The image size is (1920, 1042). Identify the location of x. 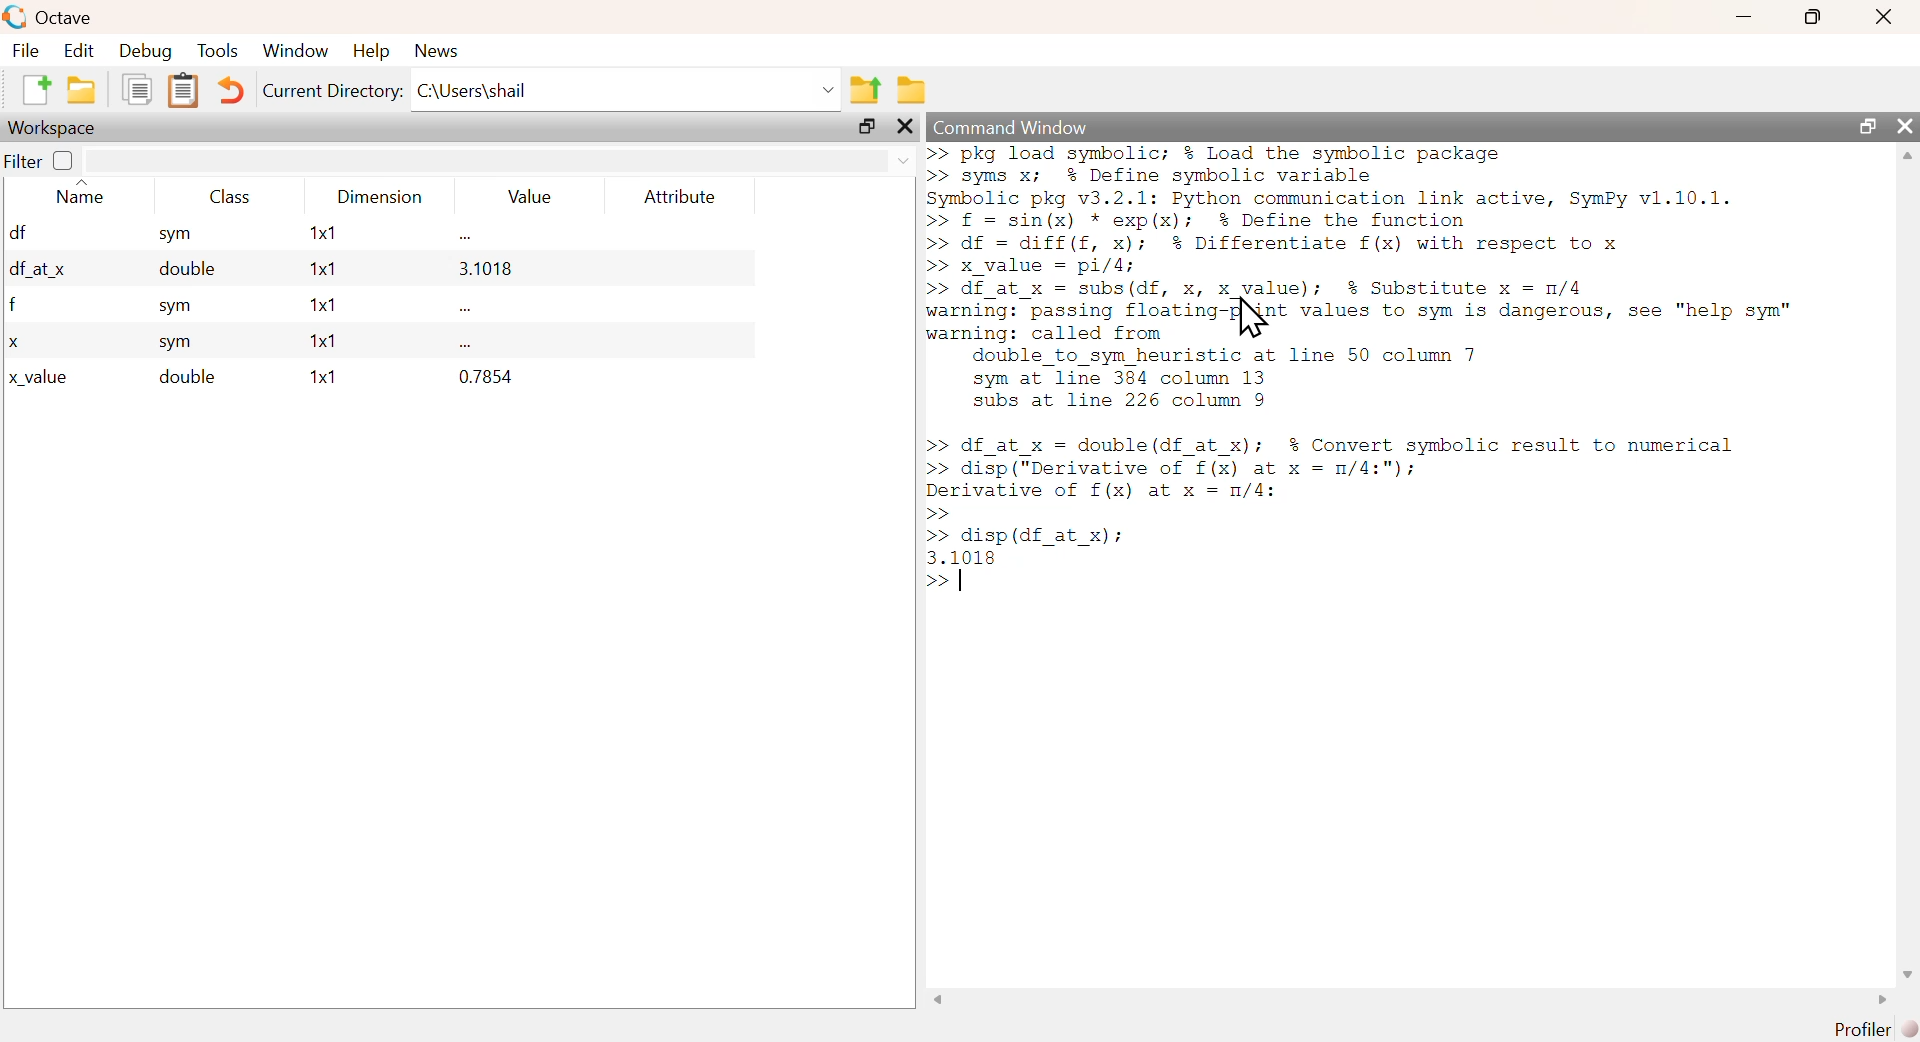
(14, 342).